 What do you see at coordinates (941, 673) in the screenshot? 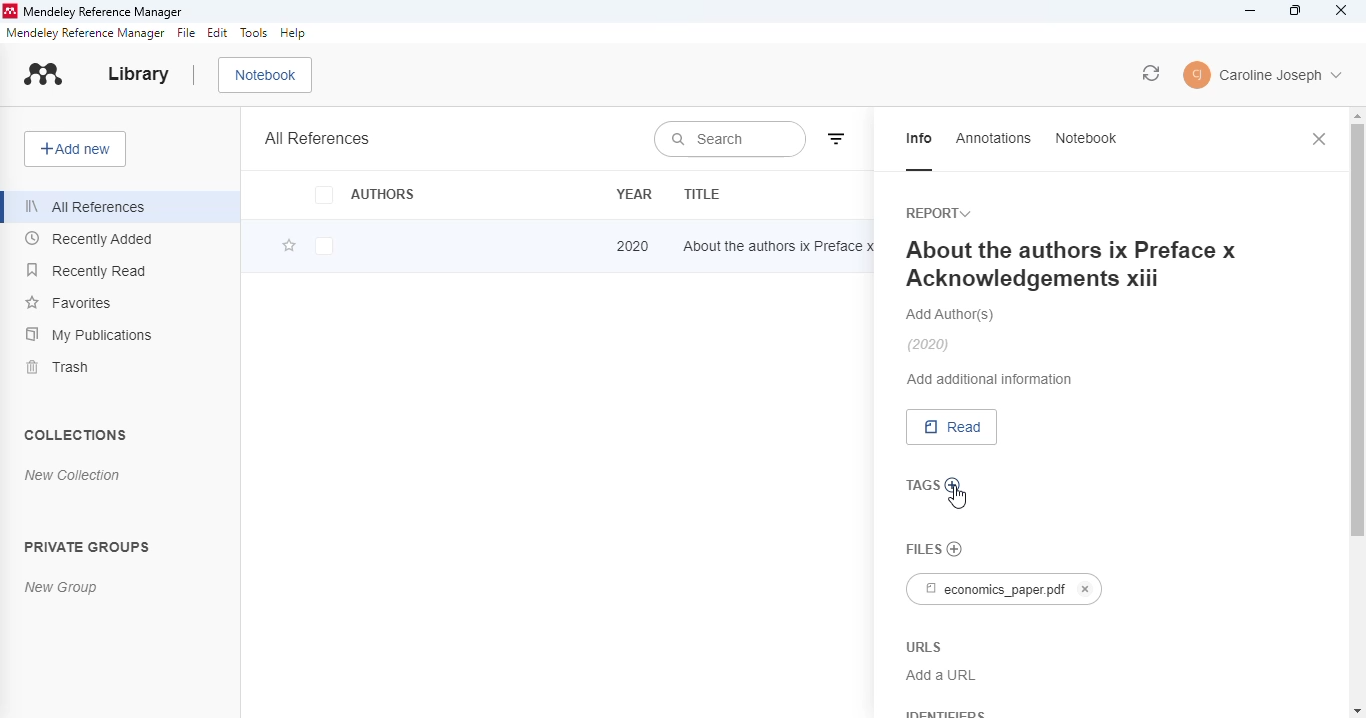
I see `Add a URL` at bounding box center [941, 673].